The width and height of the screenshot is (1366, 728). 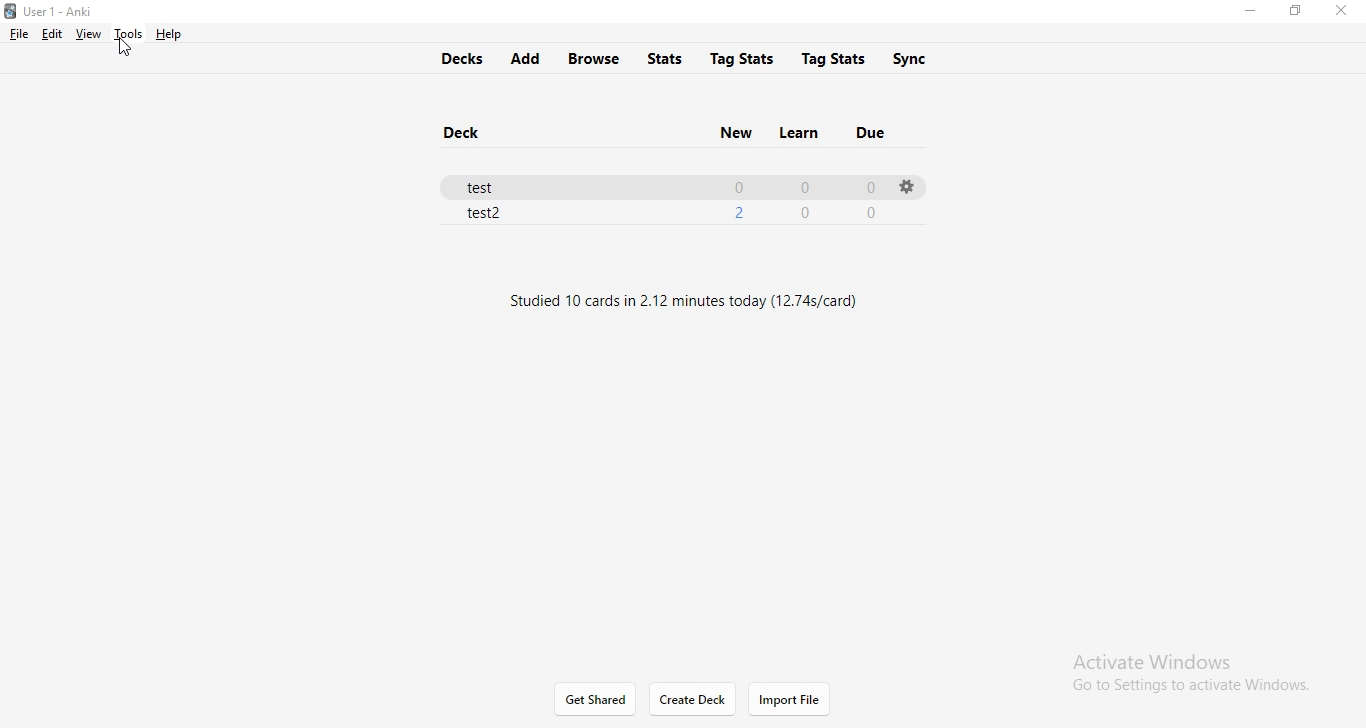 I want to click on learn, so click(x=800, y=135).